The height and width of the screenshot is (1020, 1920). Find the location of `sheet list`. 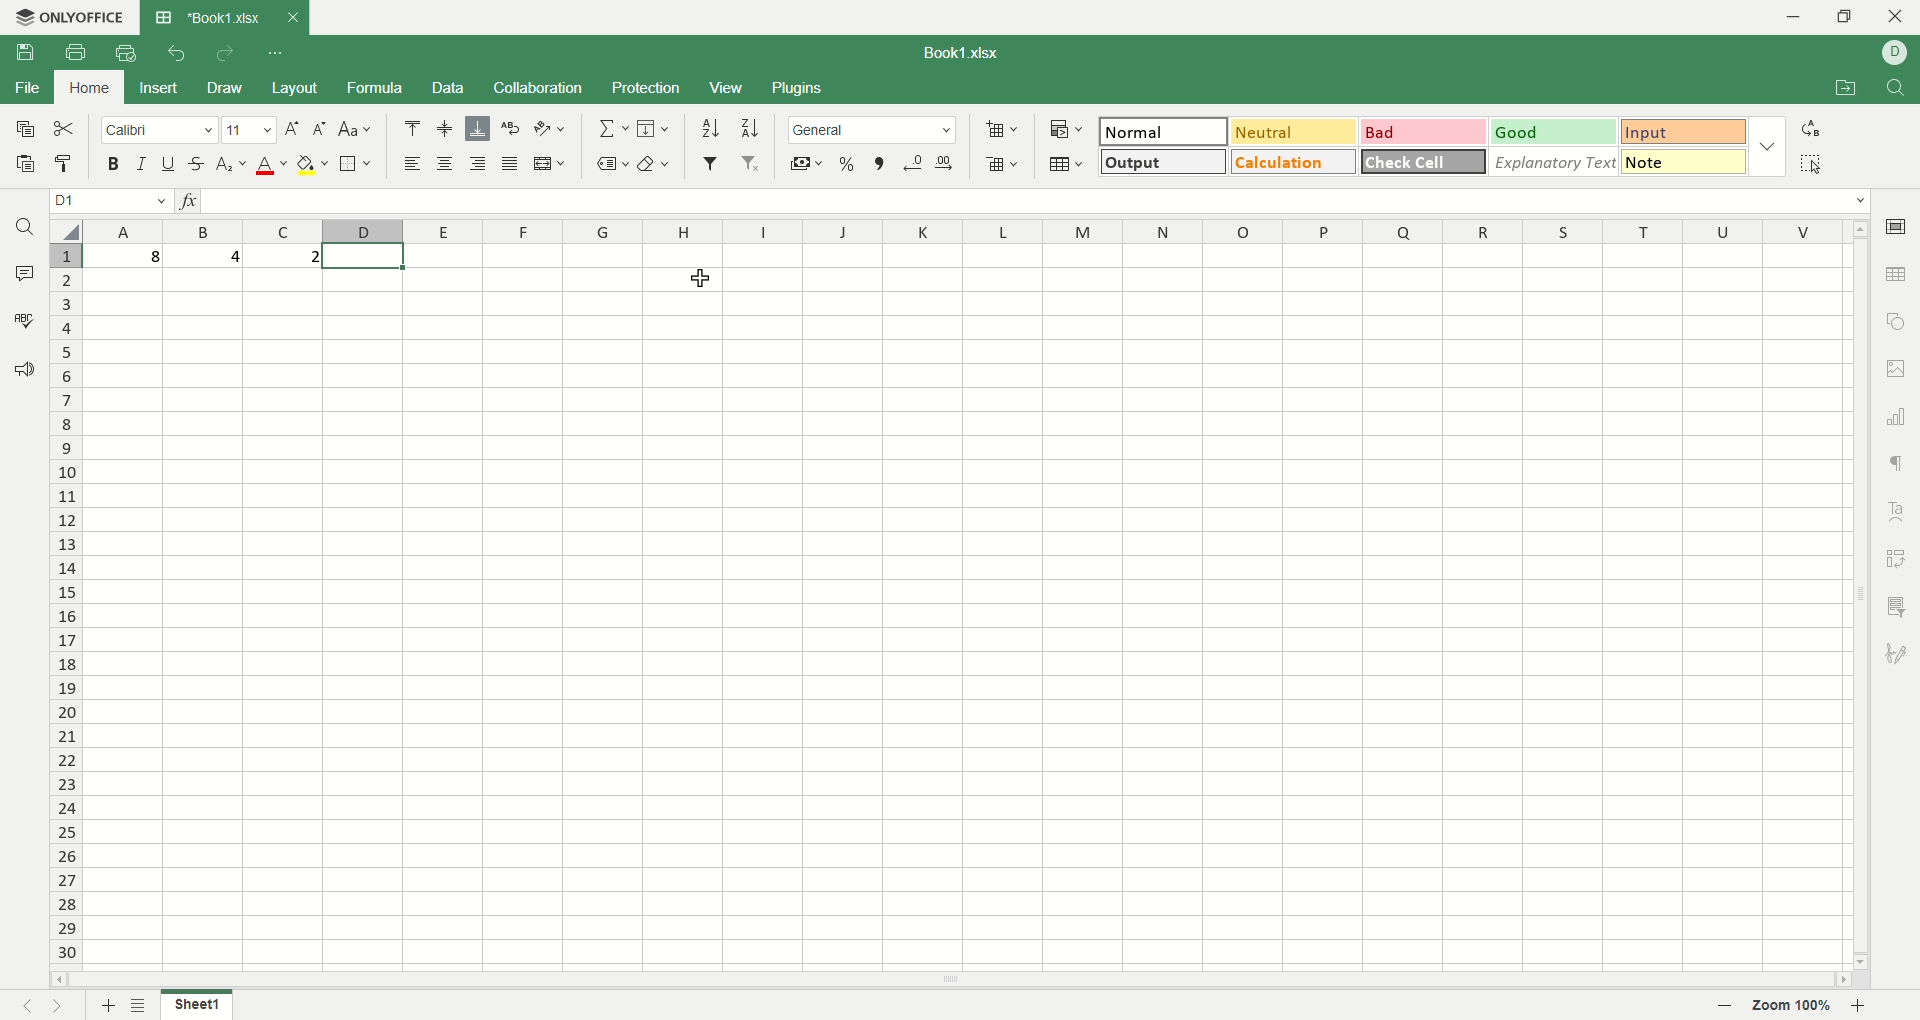

sheet list is located at coordinates (141, 1005).